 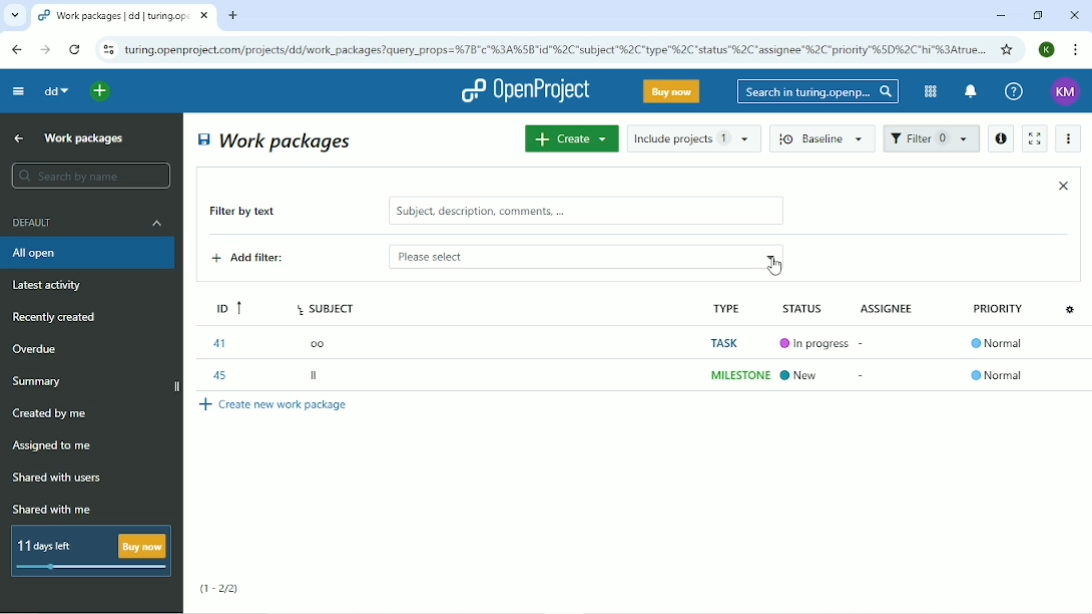 I want to click on Normal, so click(x=997, y=375).